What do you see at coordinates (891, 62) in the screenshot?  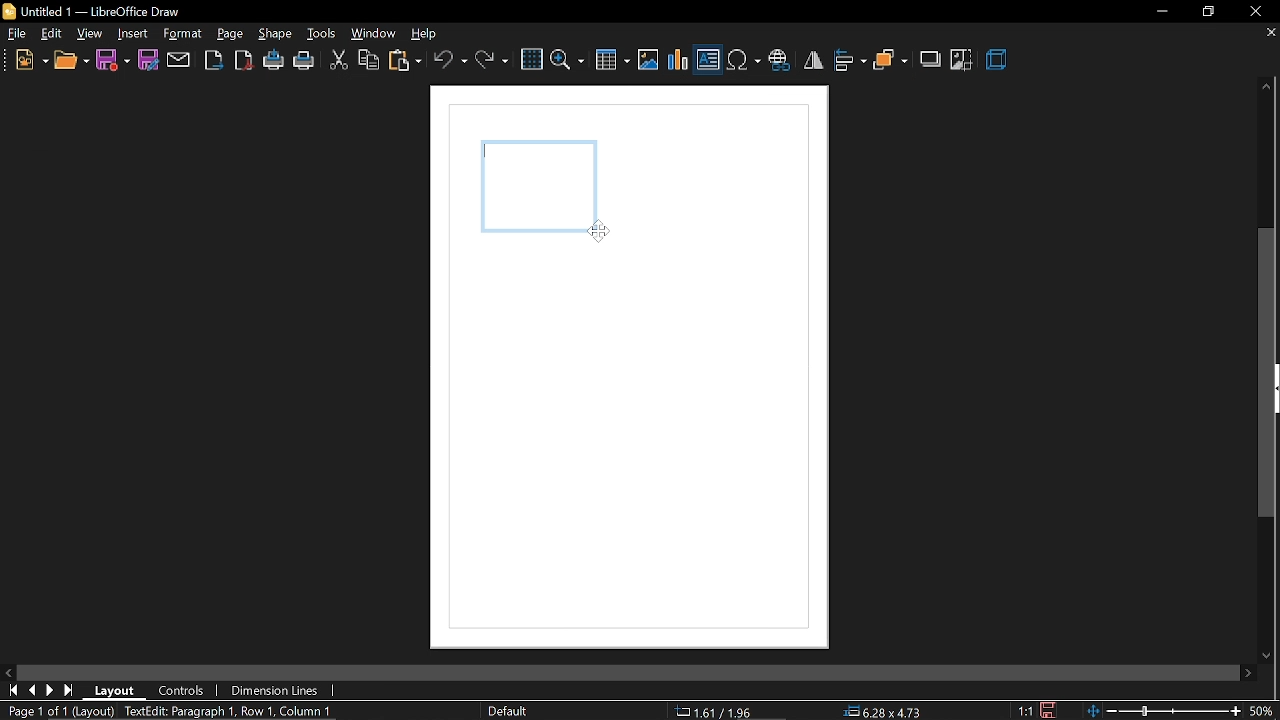 I see `arrange` at bounding box center [891, 62].